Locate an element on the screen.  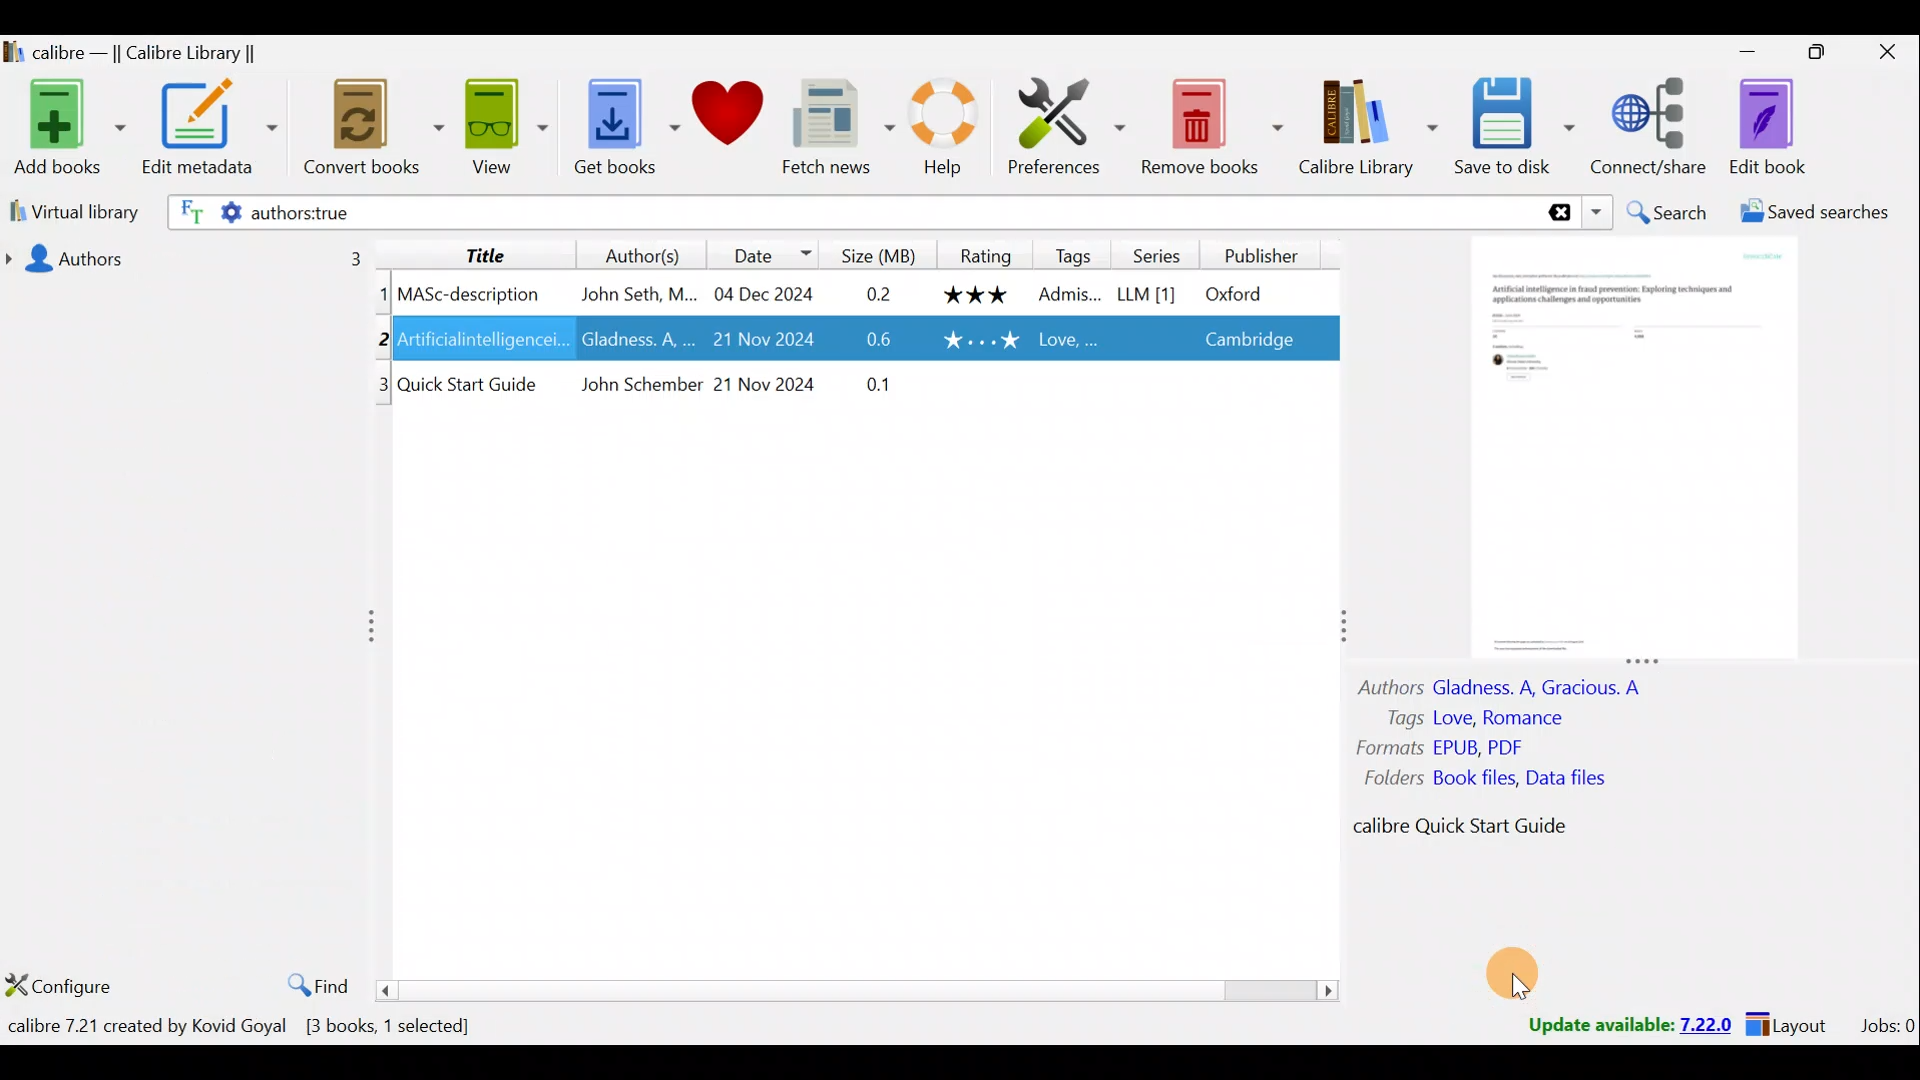
Close is located at coordinates (1881, 55).